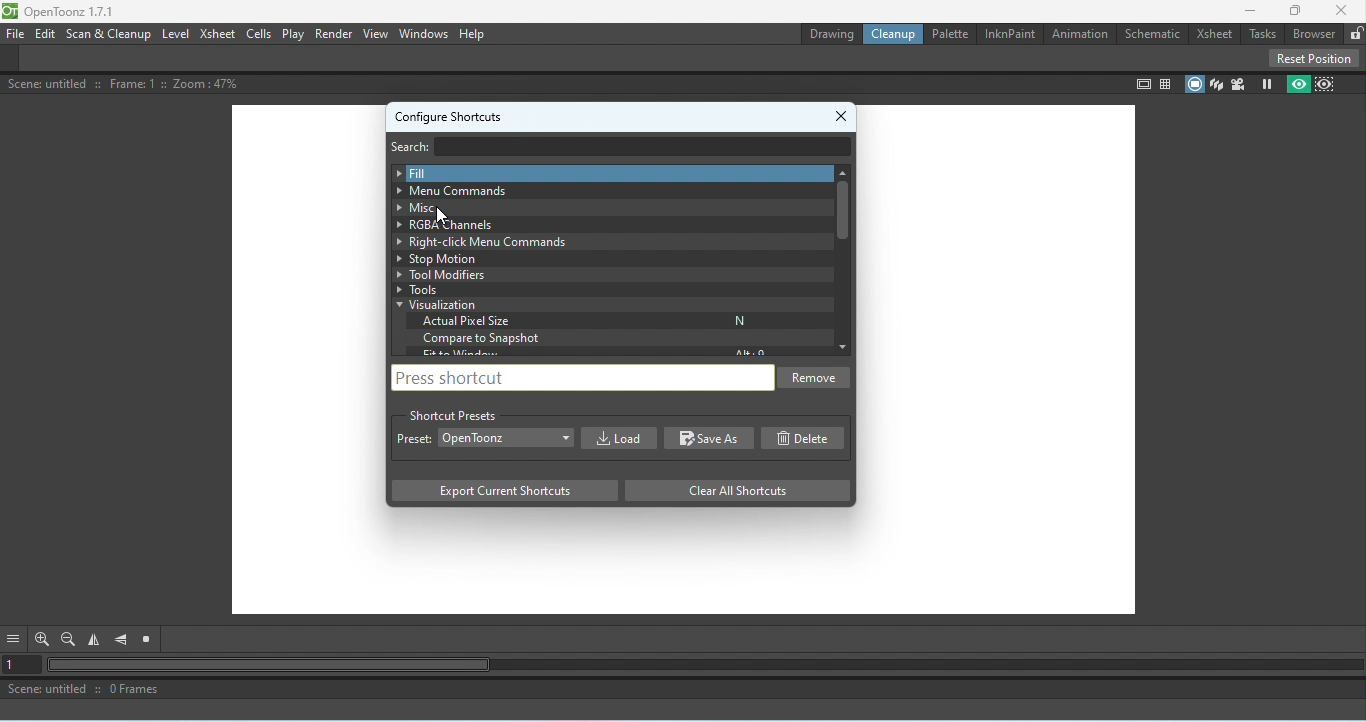 The image size is (1366, 722). Describe the element at coordinates (453, 413) in the screenshot. I see `Shortcut presets` at that location.